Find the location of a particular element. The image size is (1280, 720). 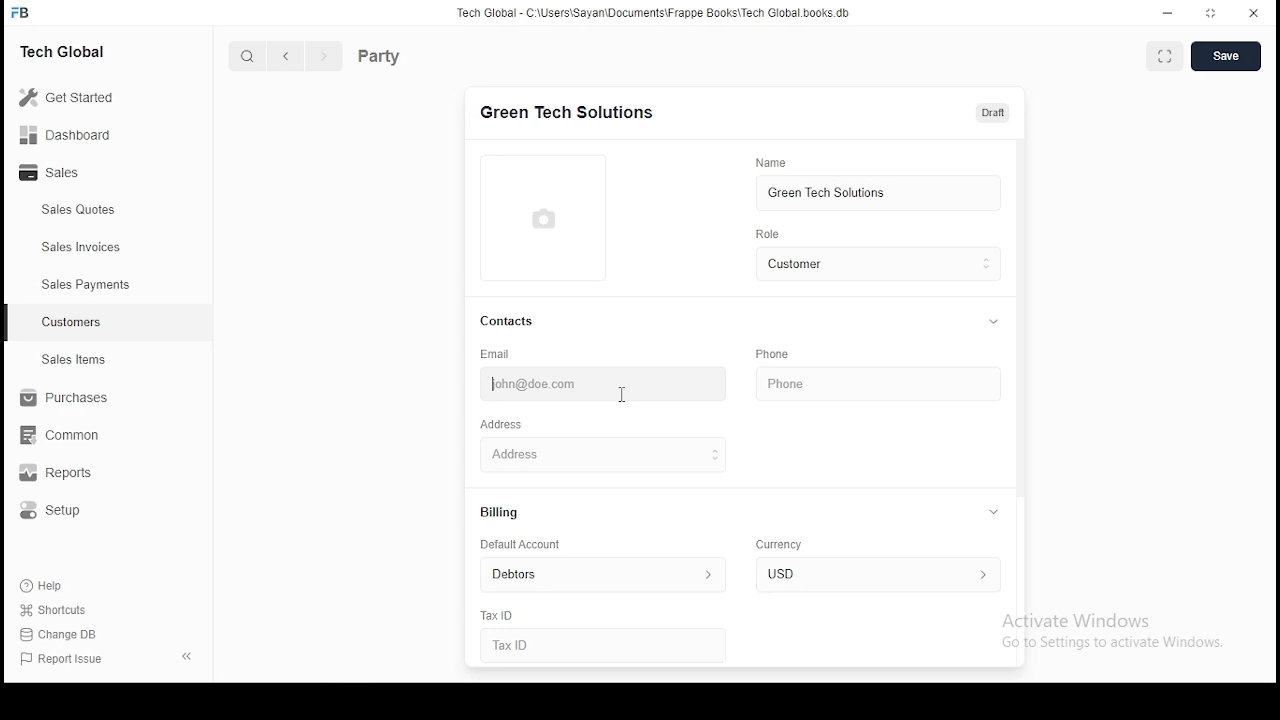

close pane is located at coordinates (189, 656).